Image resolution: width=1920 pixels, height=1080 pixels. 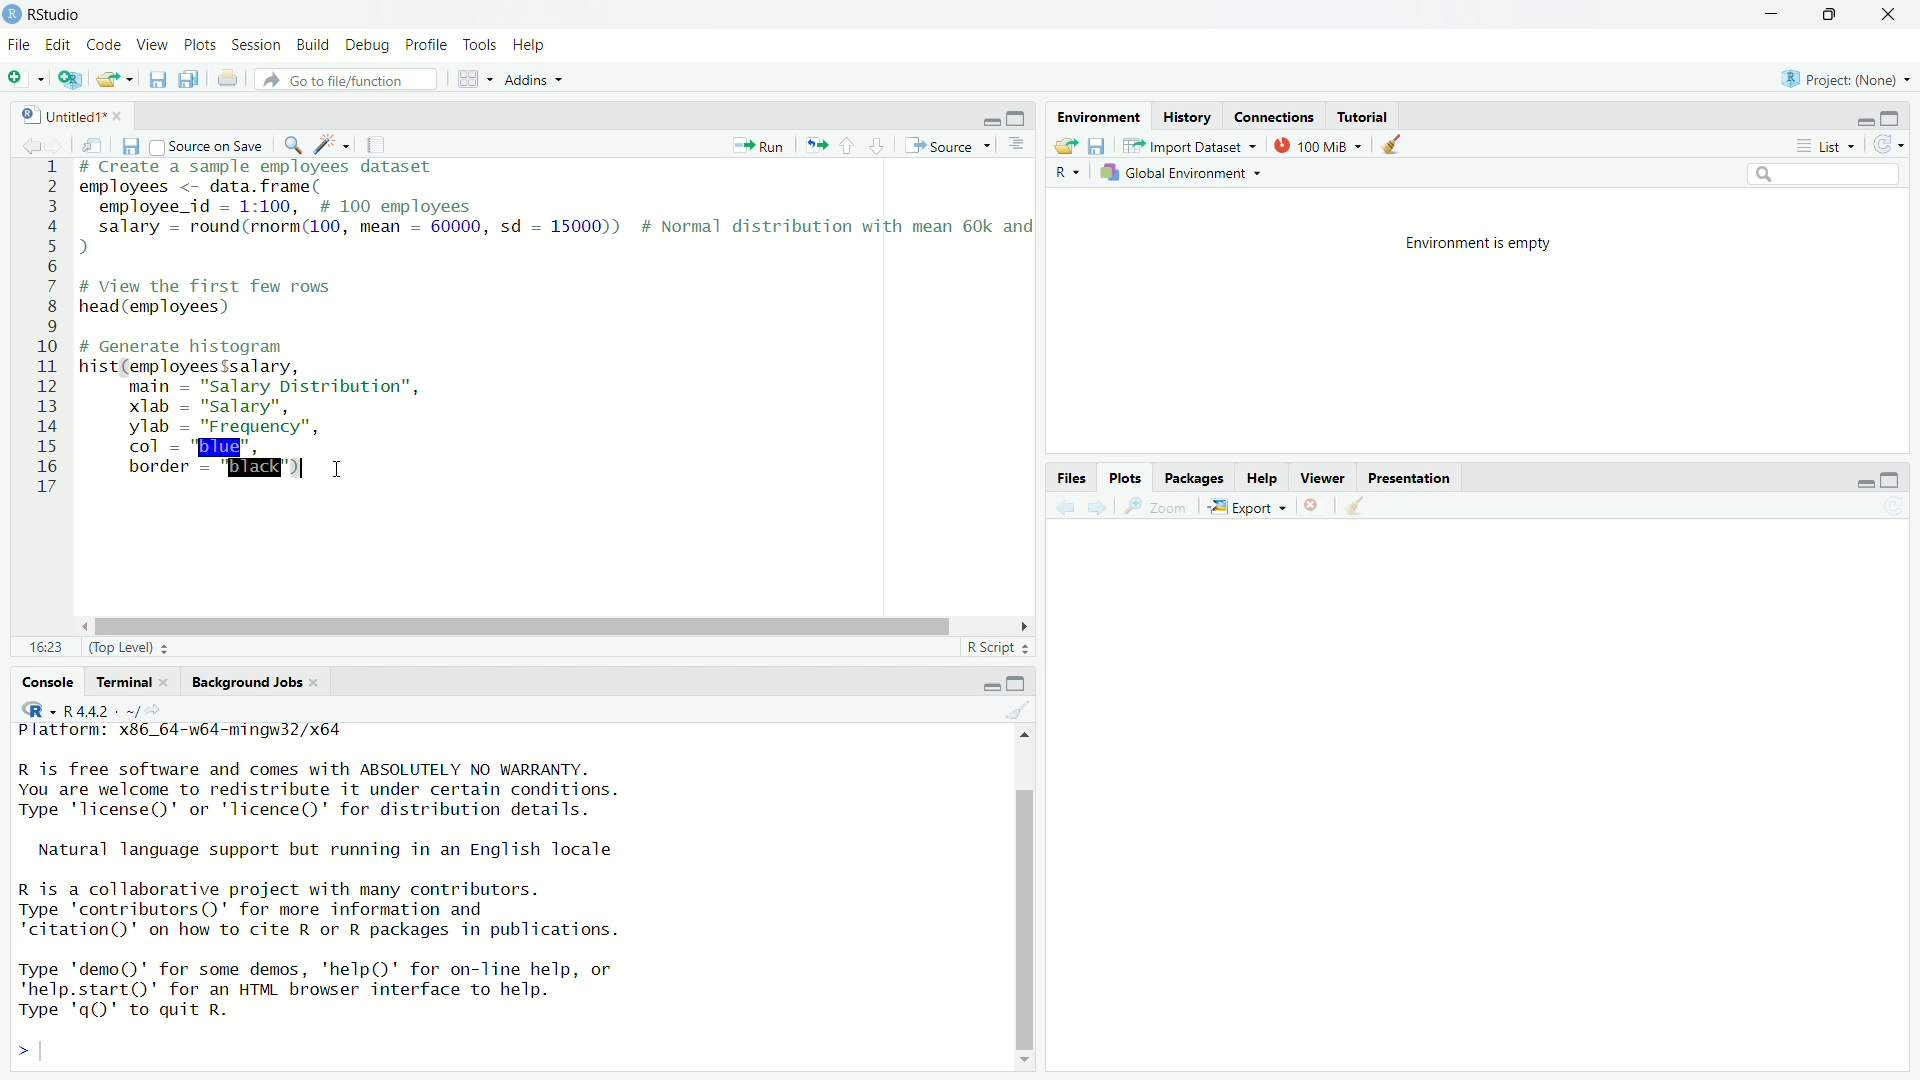 I want to click on 1 2 3 4 5 6 7 8 9 10 11 12 13 14 15 16 17, so click(x=51, y=330).